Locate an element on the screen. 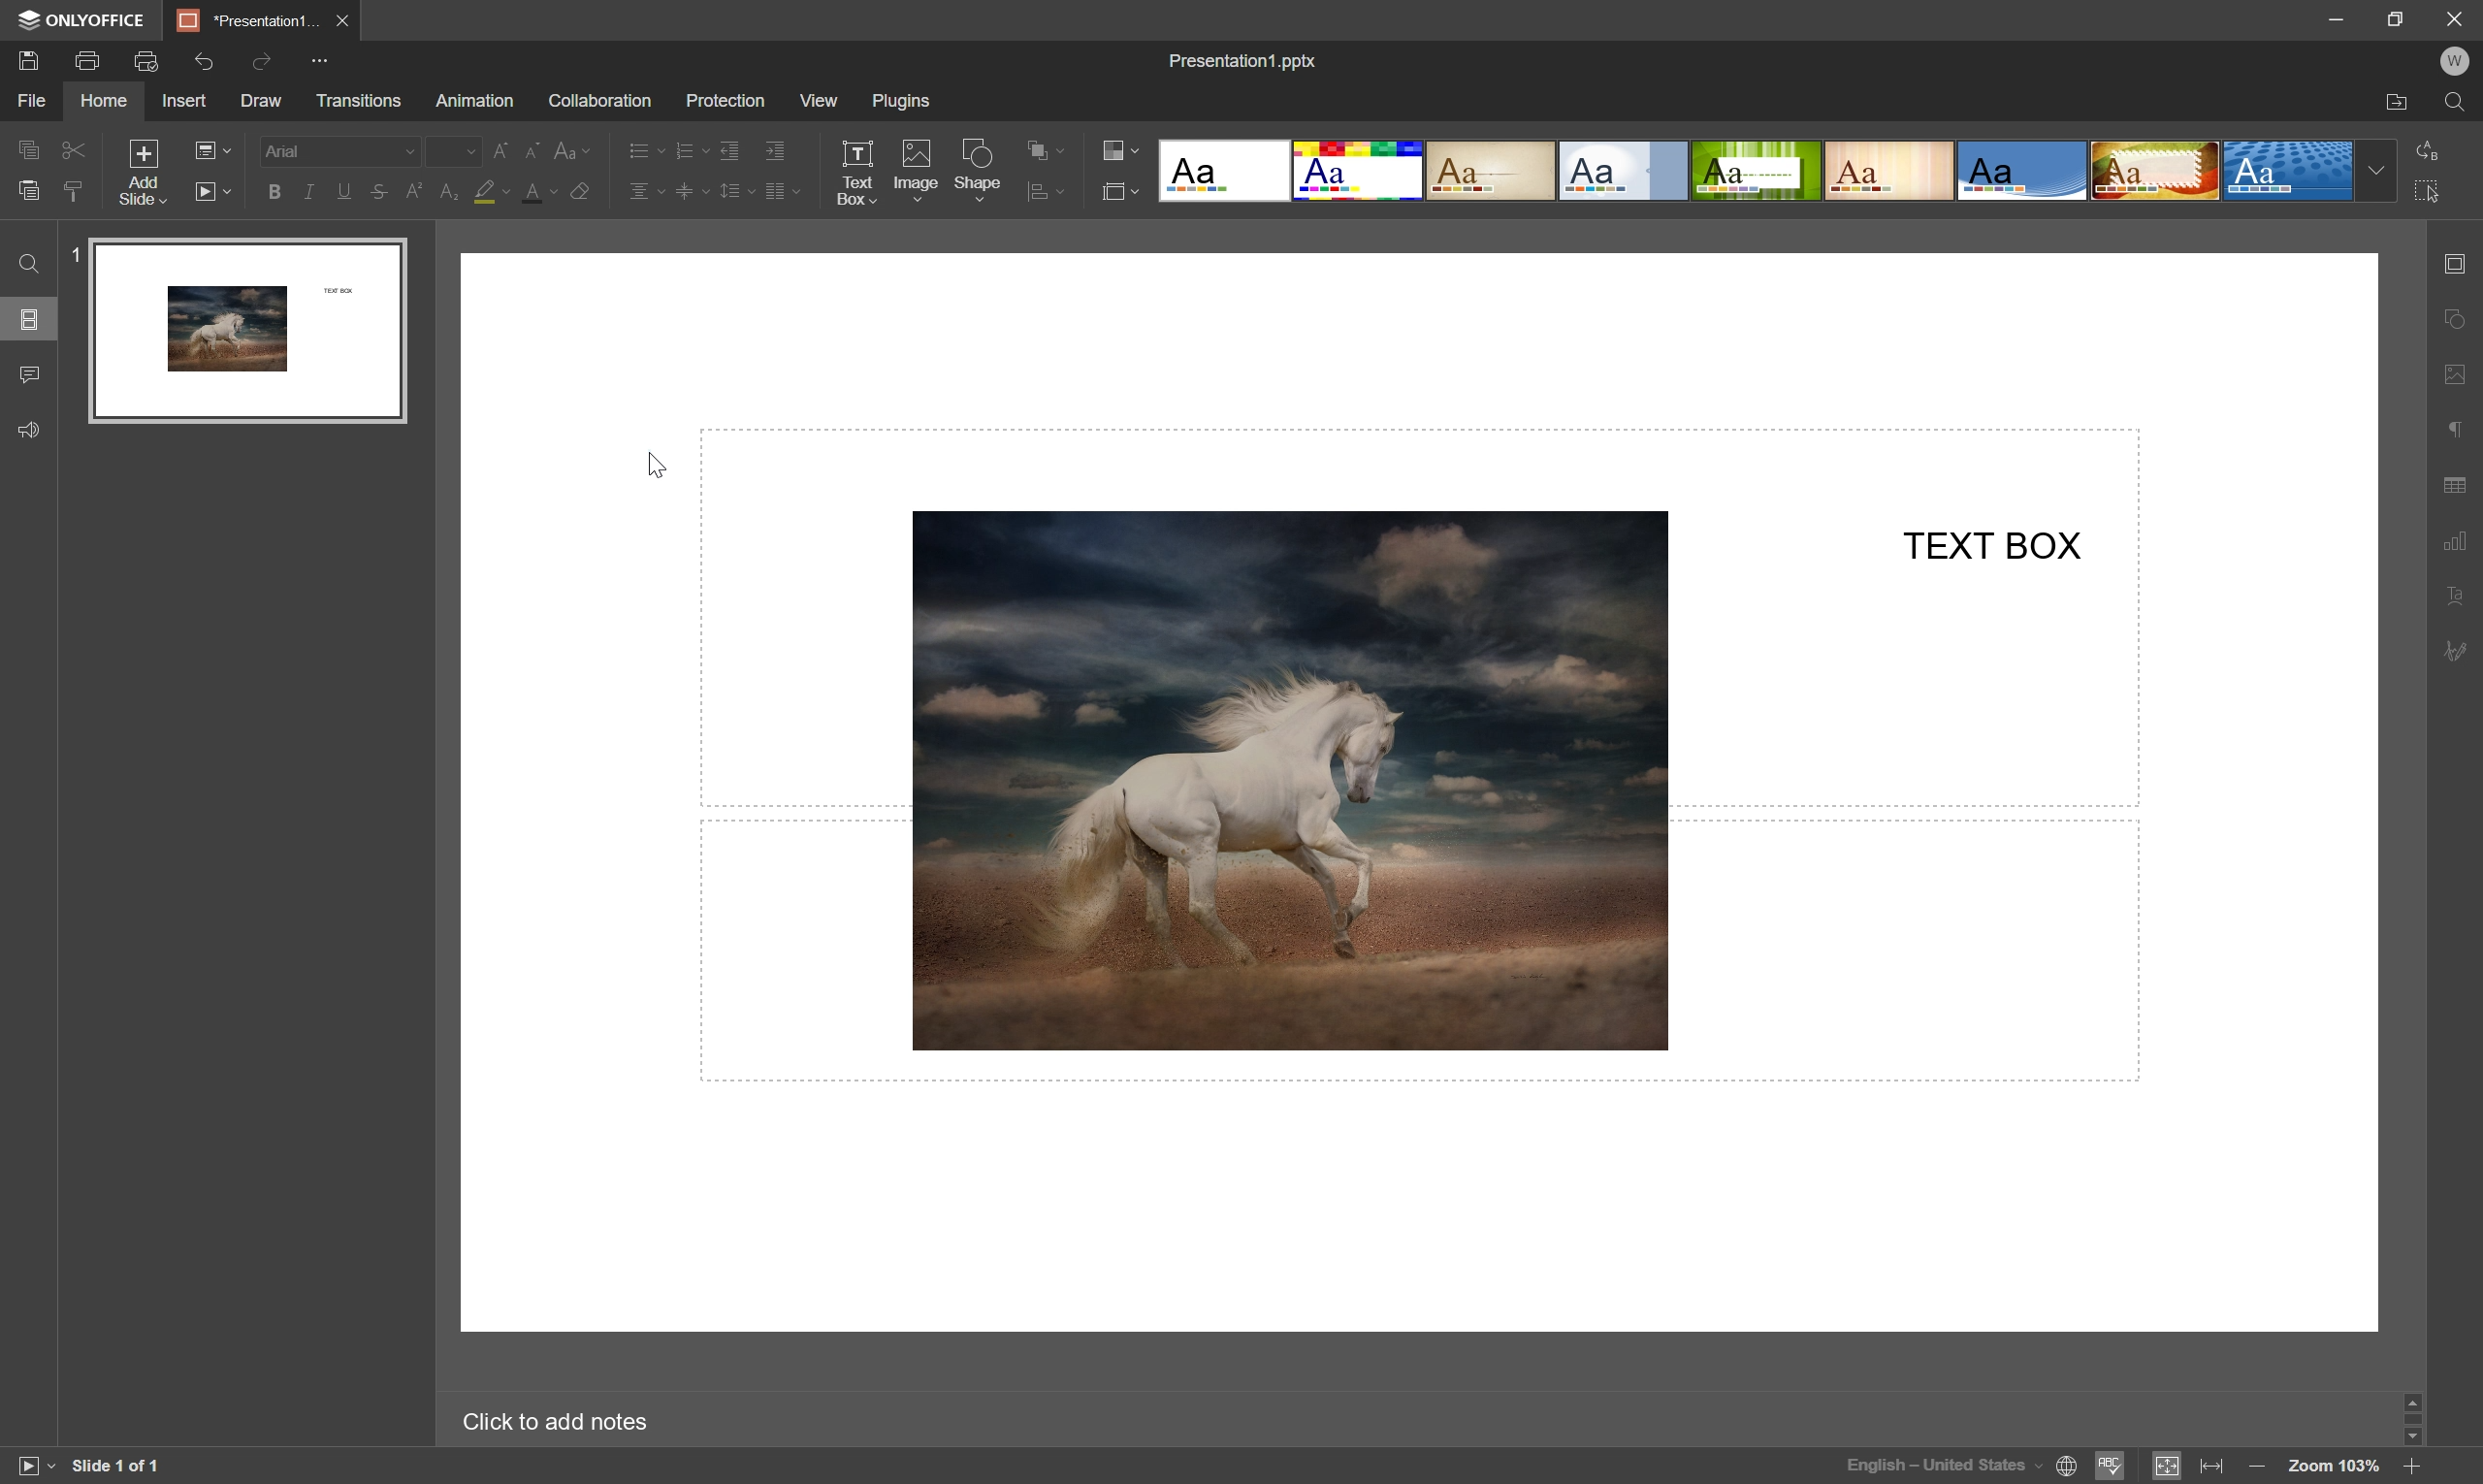  onlyoffice is located at coordinates (84, 20).